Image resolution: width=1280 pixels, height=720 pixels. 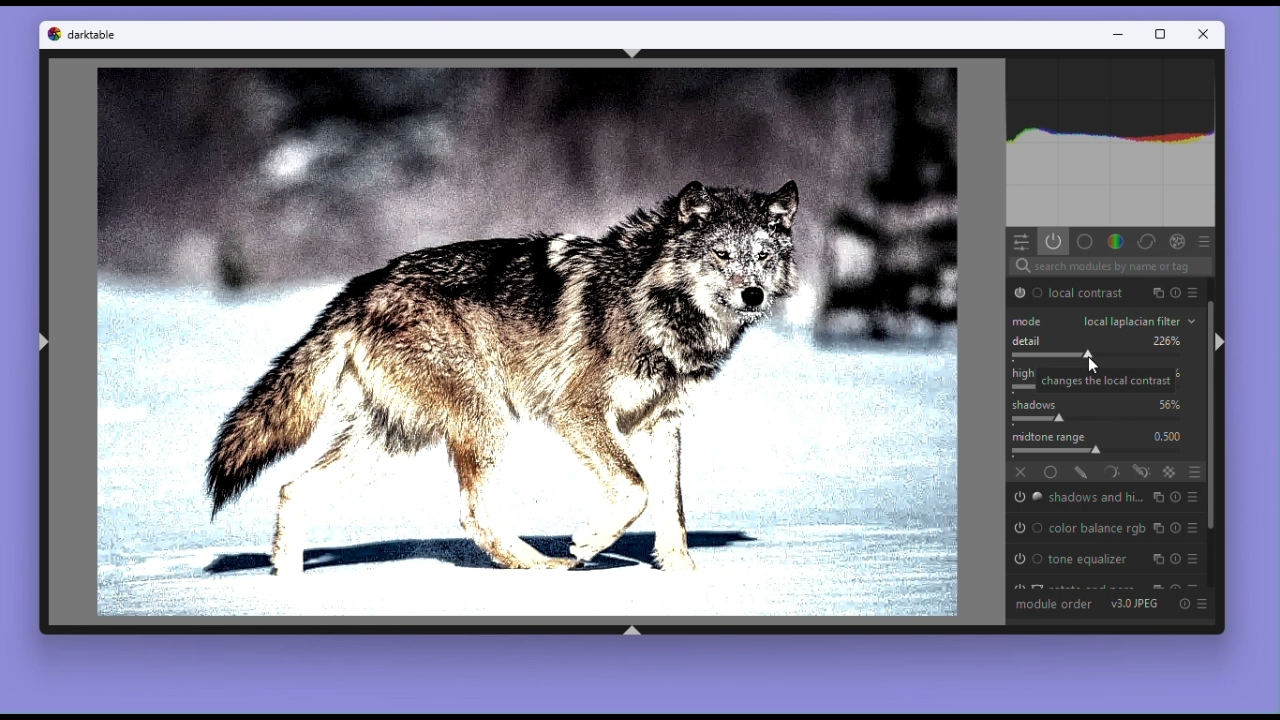 What do you see at coordinates (1021, 475) in the screenshot?
I see `off` at bounding box center [1021, 475].